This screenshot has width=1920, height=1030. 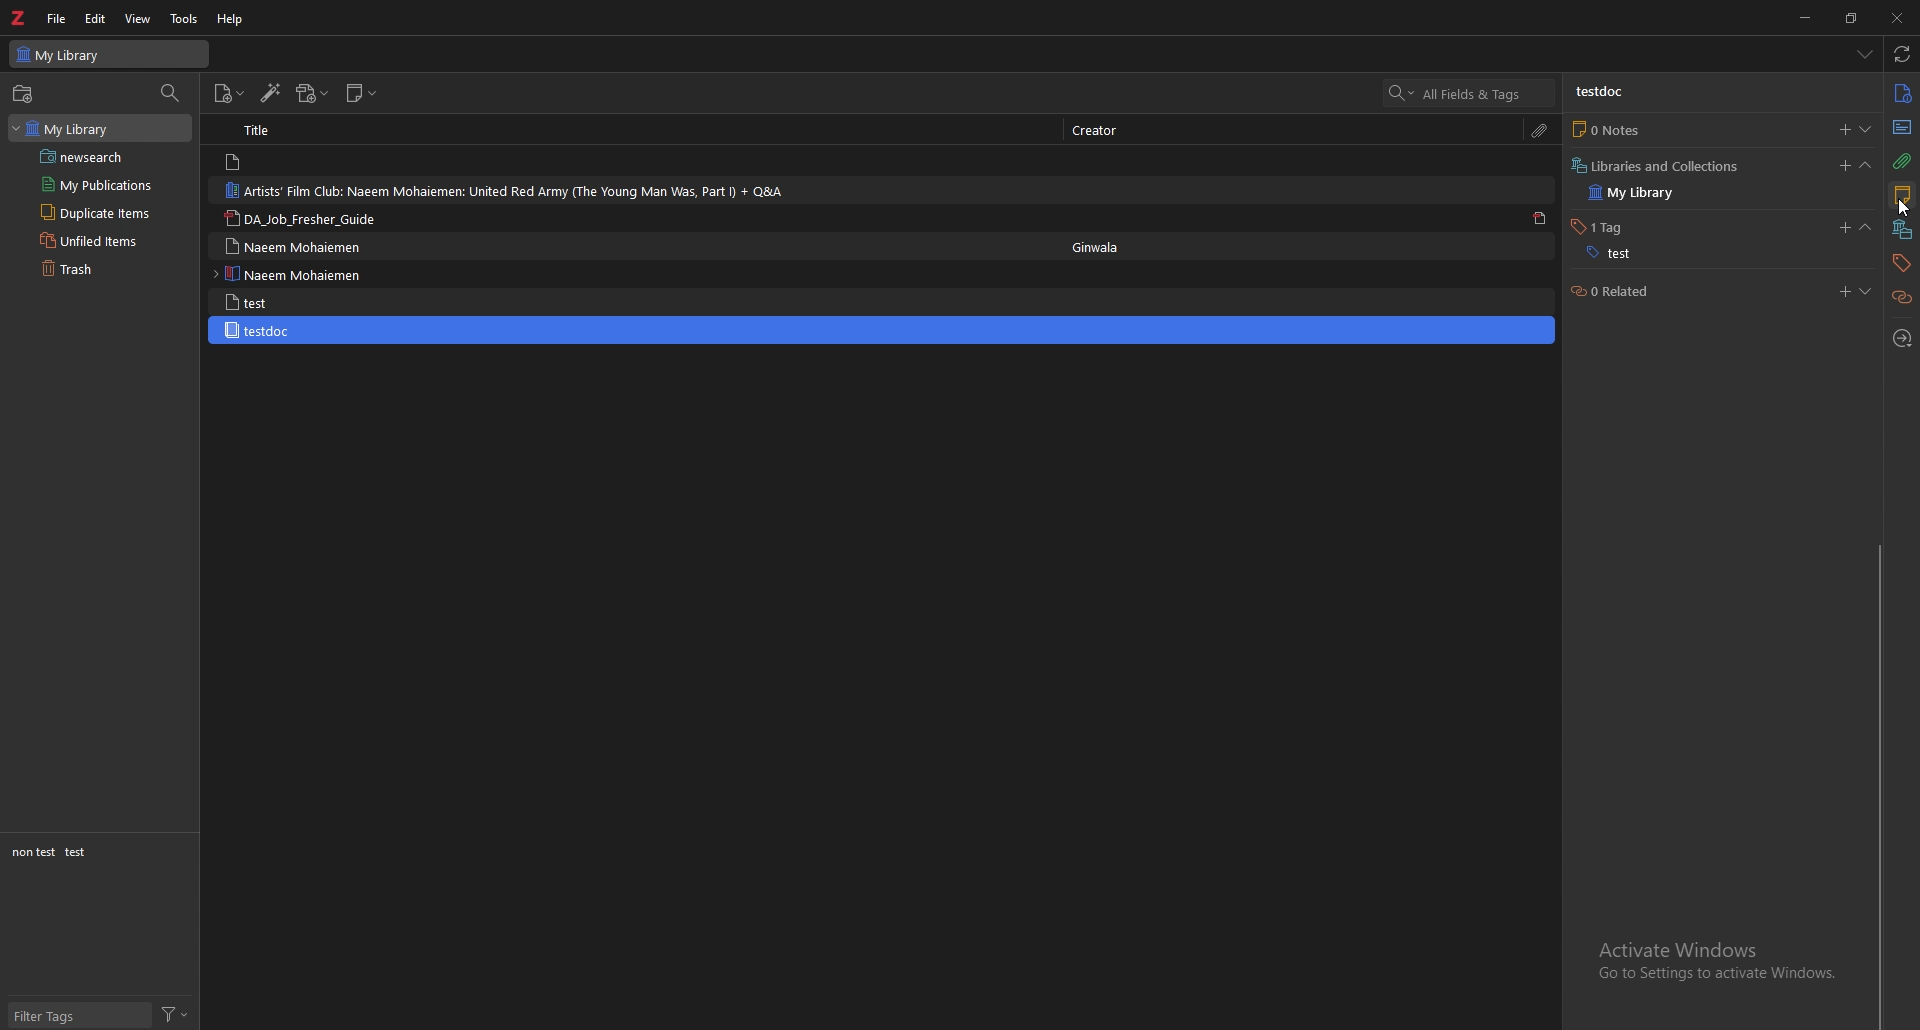 What do you see at coordinates (1901, 207) in the screenshot?
I see `cursor` at bounding box center [1901, 207].